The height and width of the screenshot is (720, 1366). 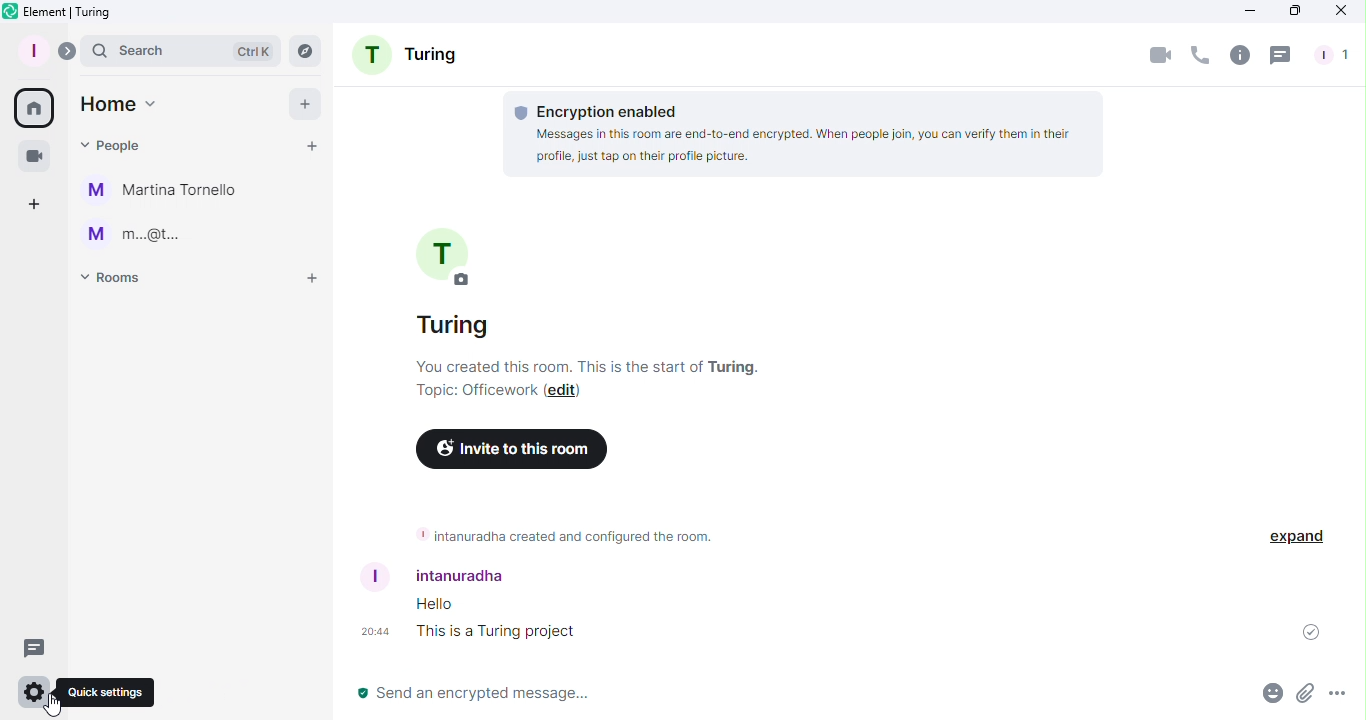 I want to click on Call, so click(x=1200, y=58).